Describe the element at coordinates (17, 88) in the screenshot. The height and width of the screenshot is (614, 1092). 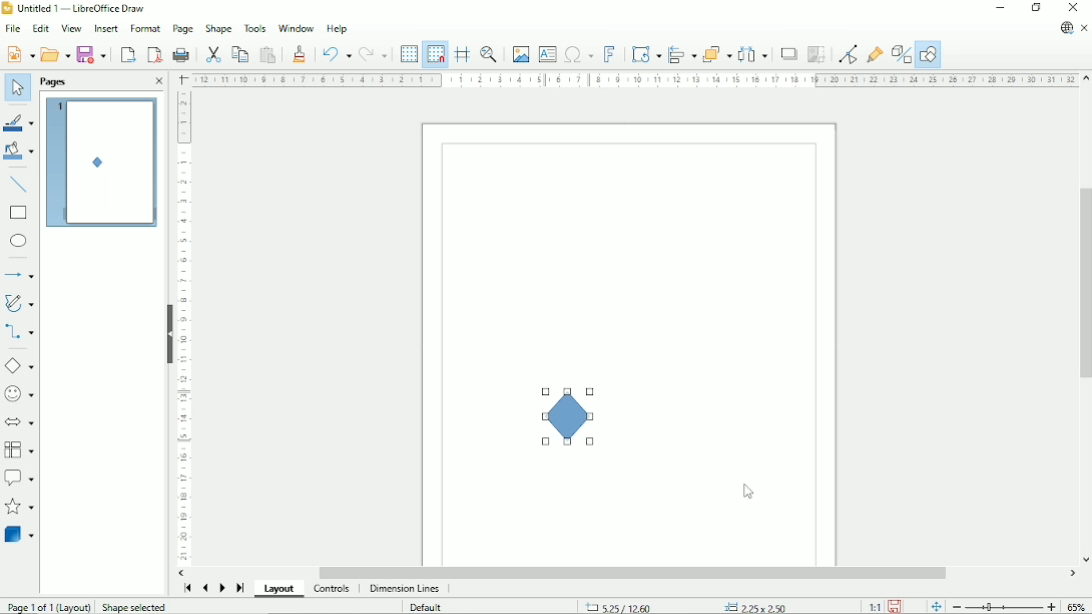
I see `Select` at that location.